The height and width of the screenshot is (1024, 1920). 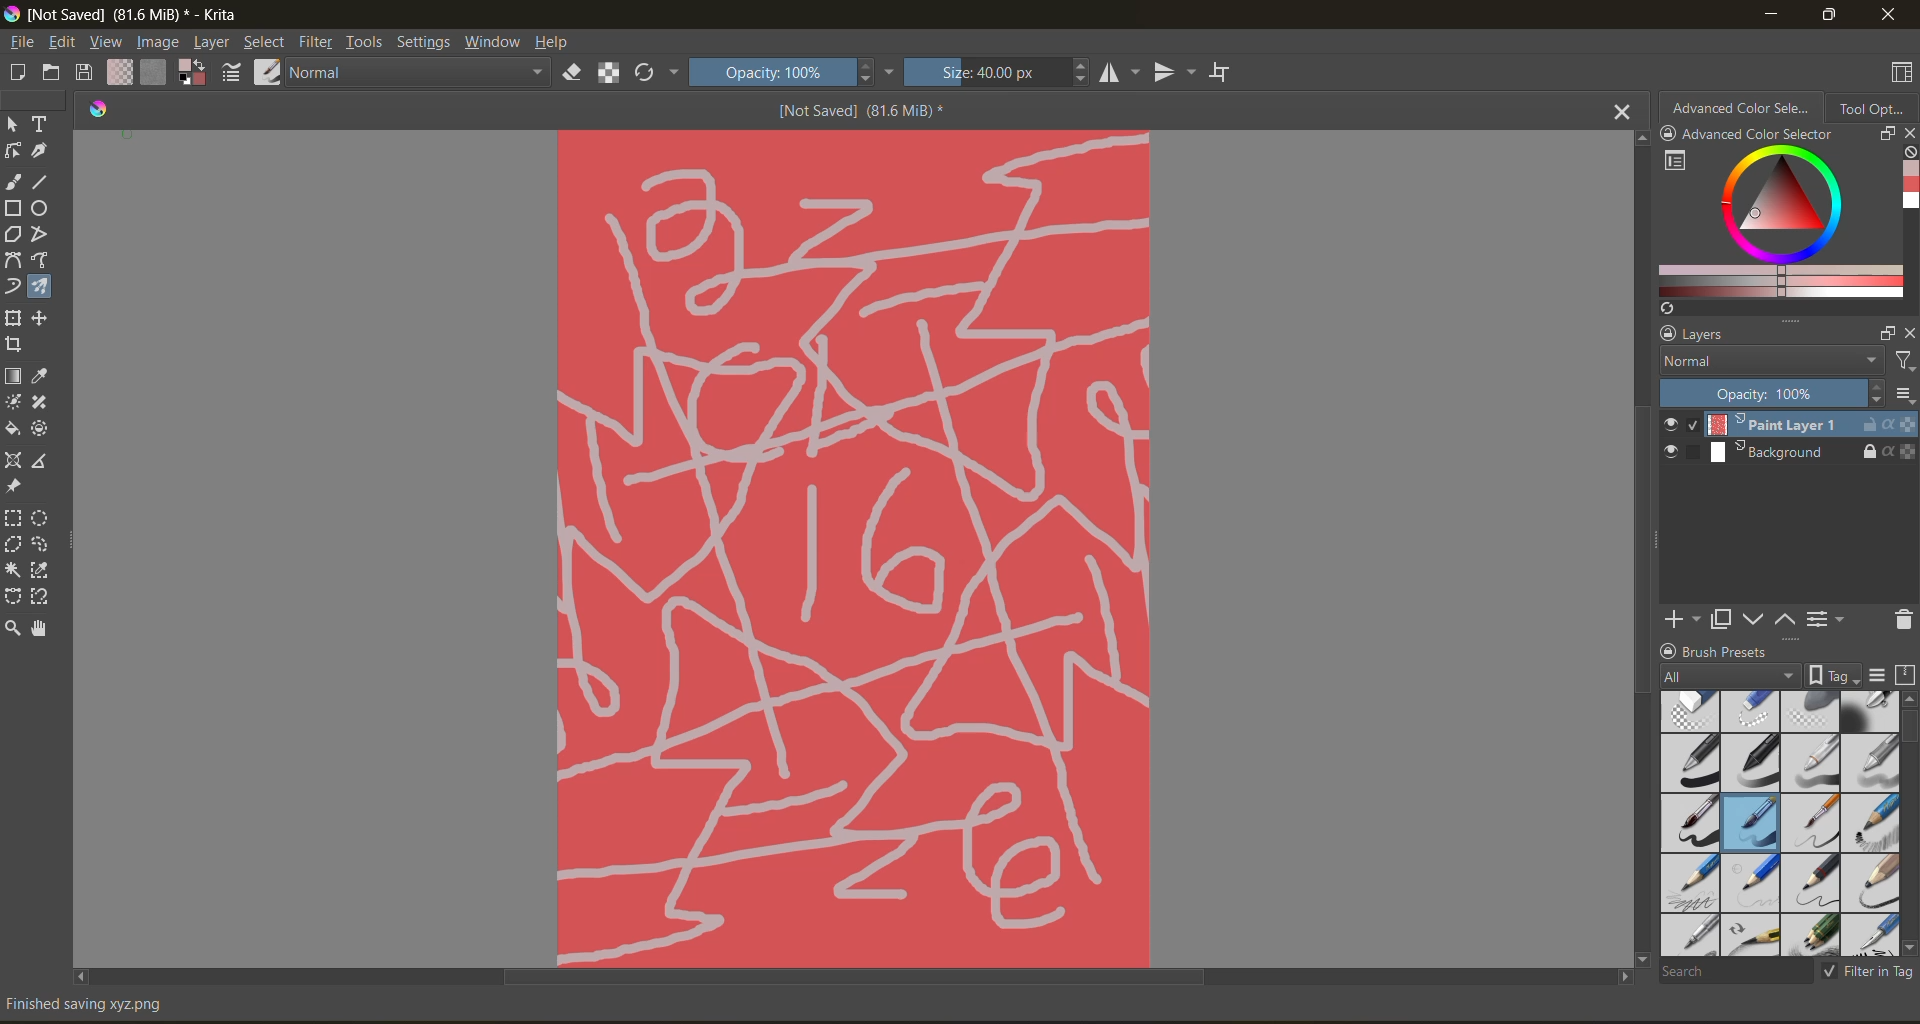 I want to click on choose brush preset, so click(x=265, y=71).